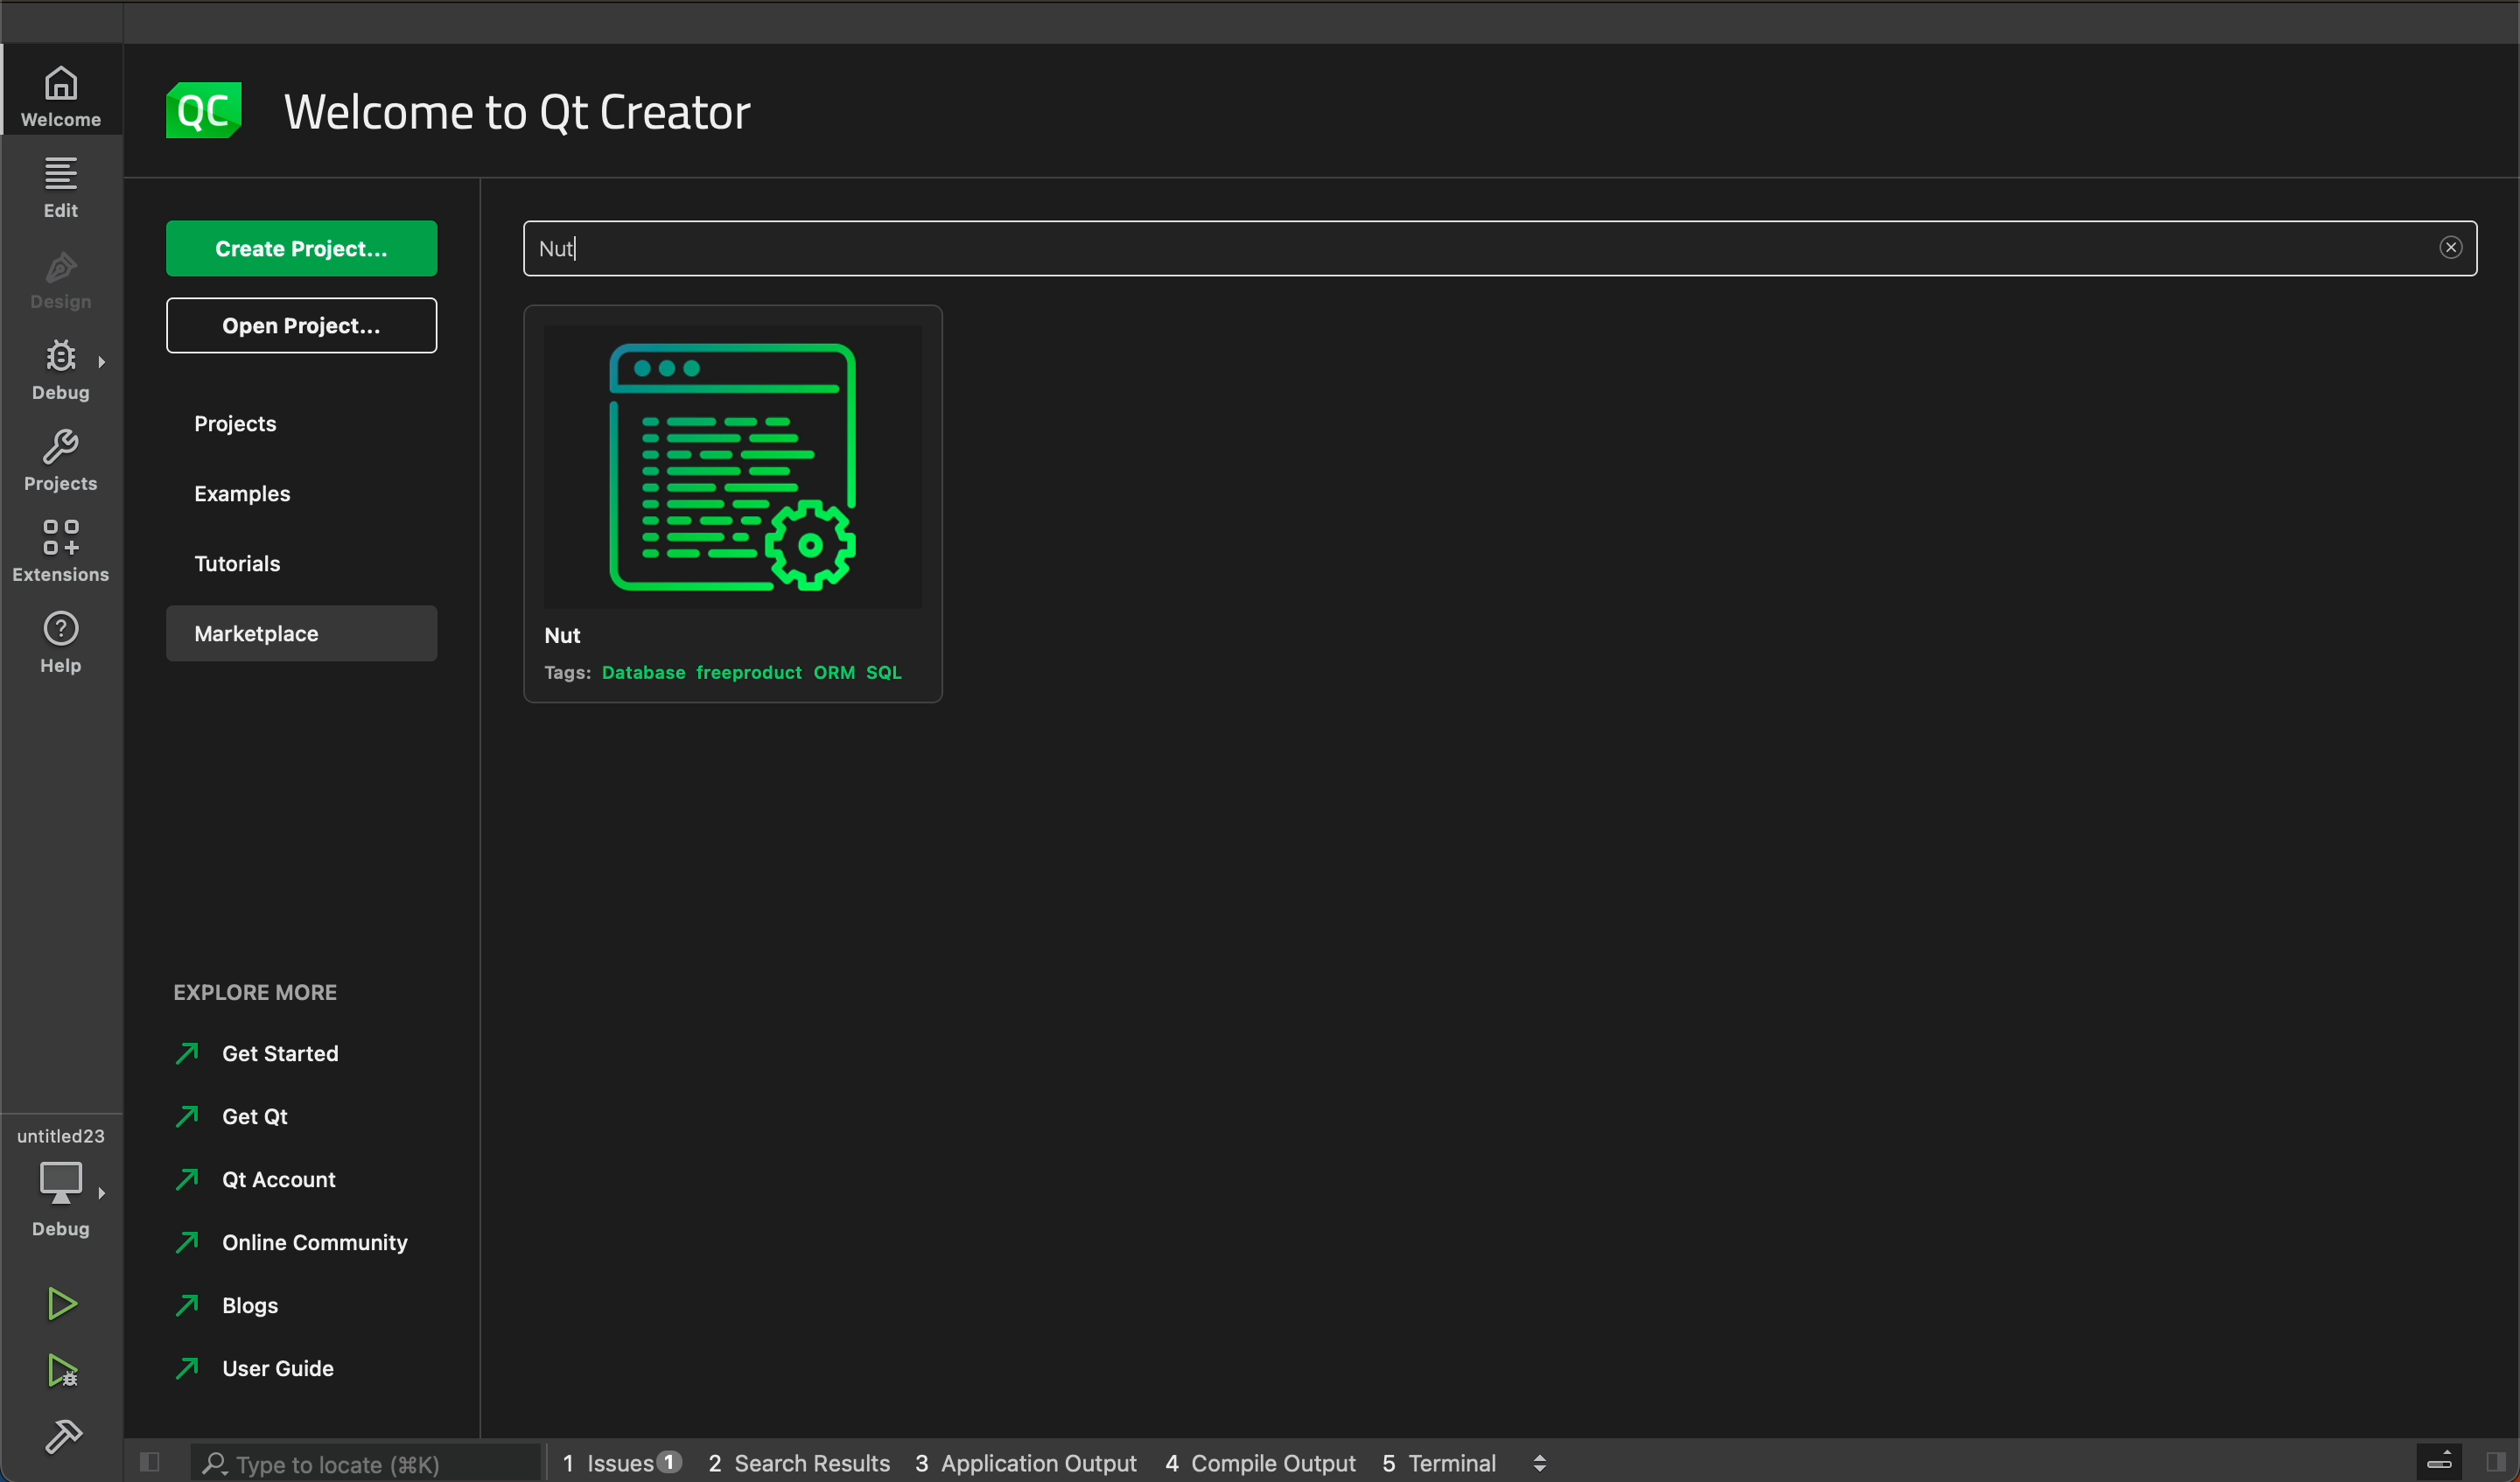 This screenshot has height=1482, width=2520. Describe the element at coordinates (288, 1368) in the screenshot. I see `` at that location.